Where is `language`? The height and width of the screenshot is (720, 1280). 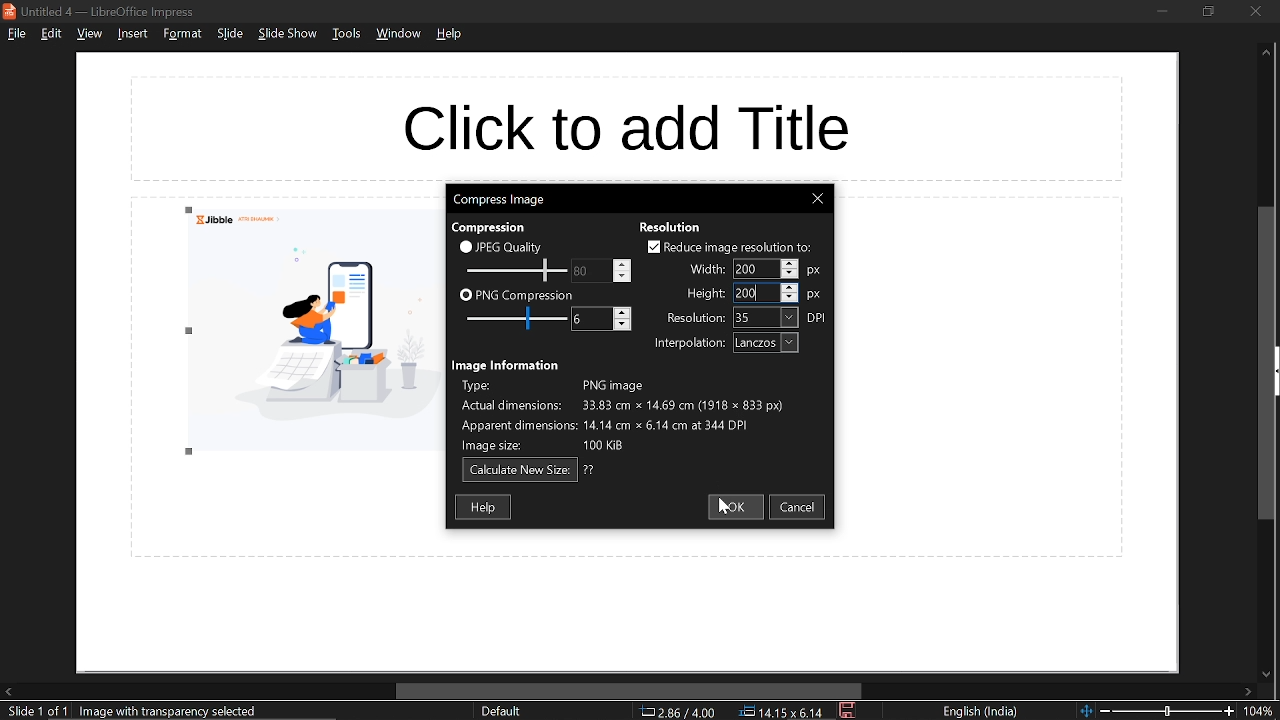 language is located at coordinates (981, 712).